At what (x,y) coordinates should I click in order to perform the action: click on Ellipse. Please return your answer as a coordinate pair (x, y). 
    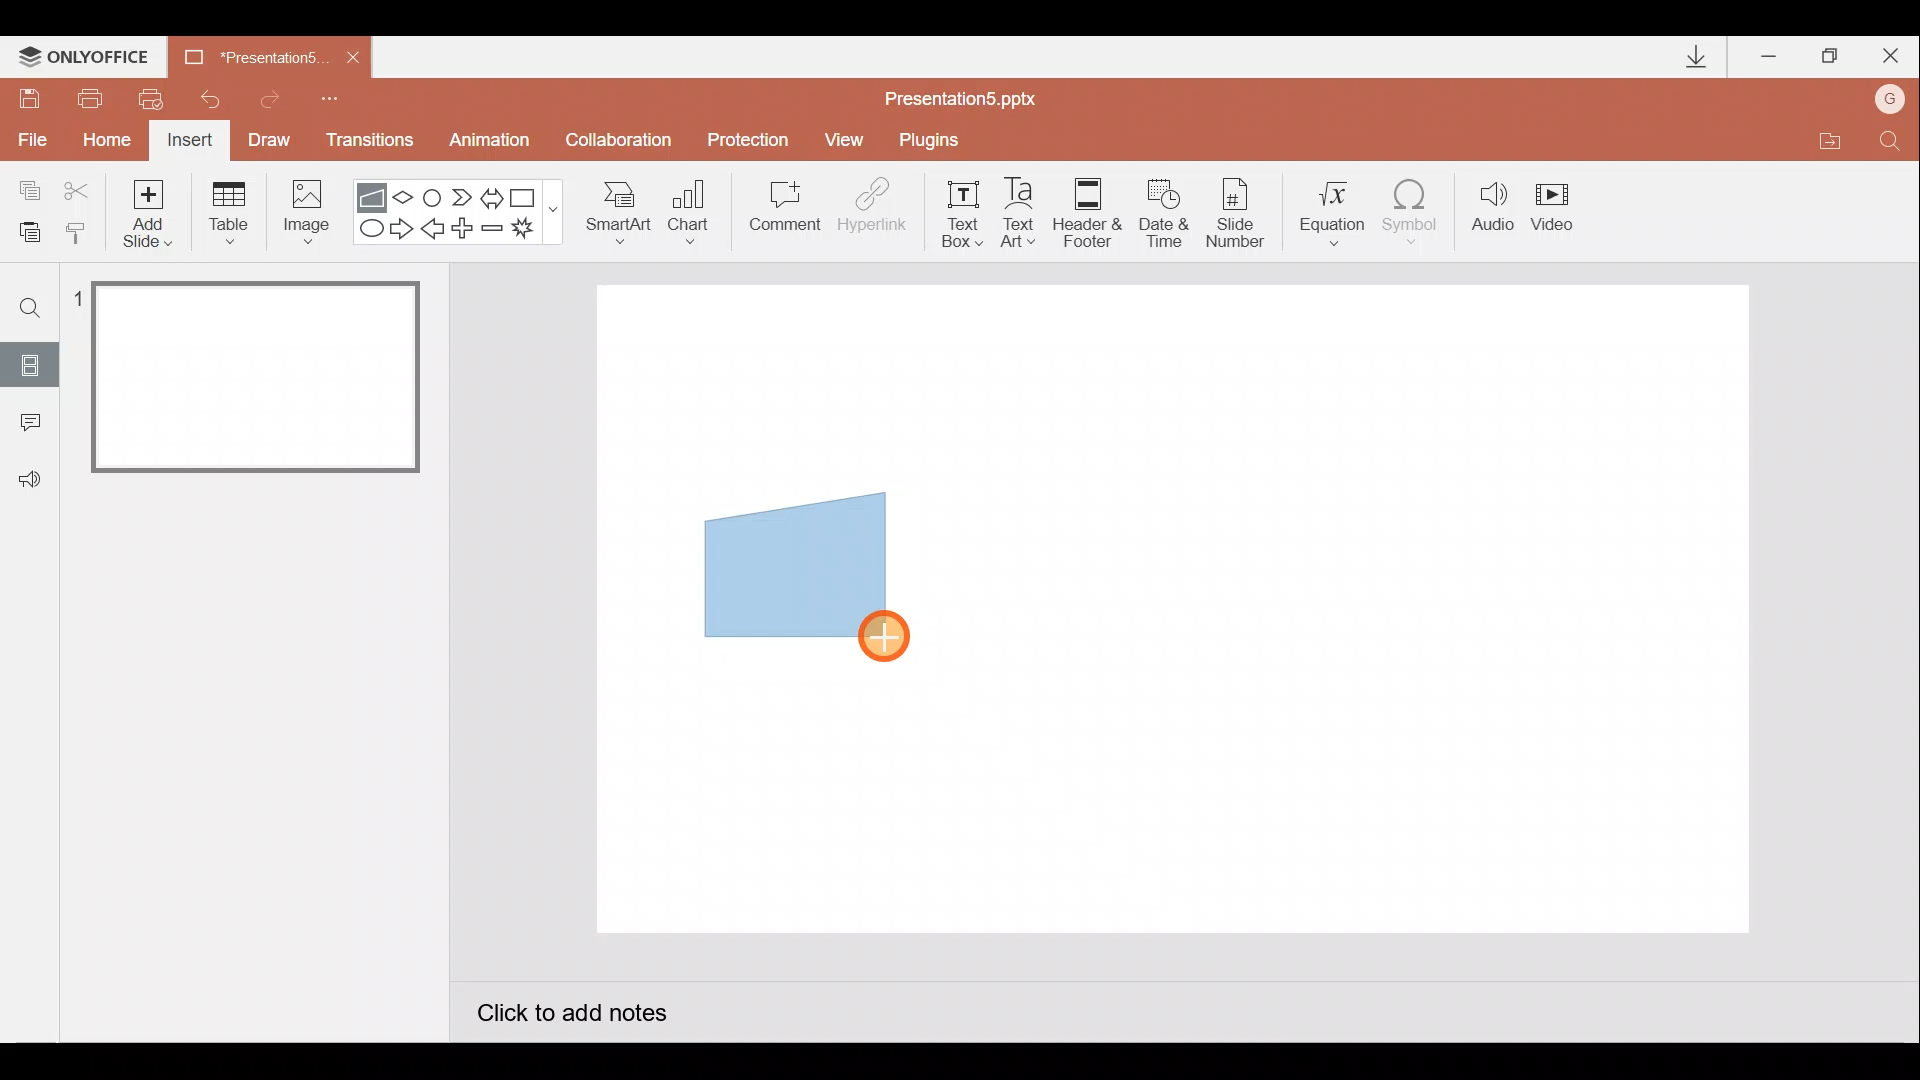
    Looking at the image, I should click on (367, 229).